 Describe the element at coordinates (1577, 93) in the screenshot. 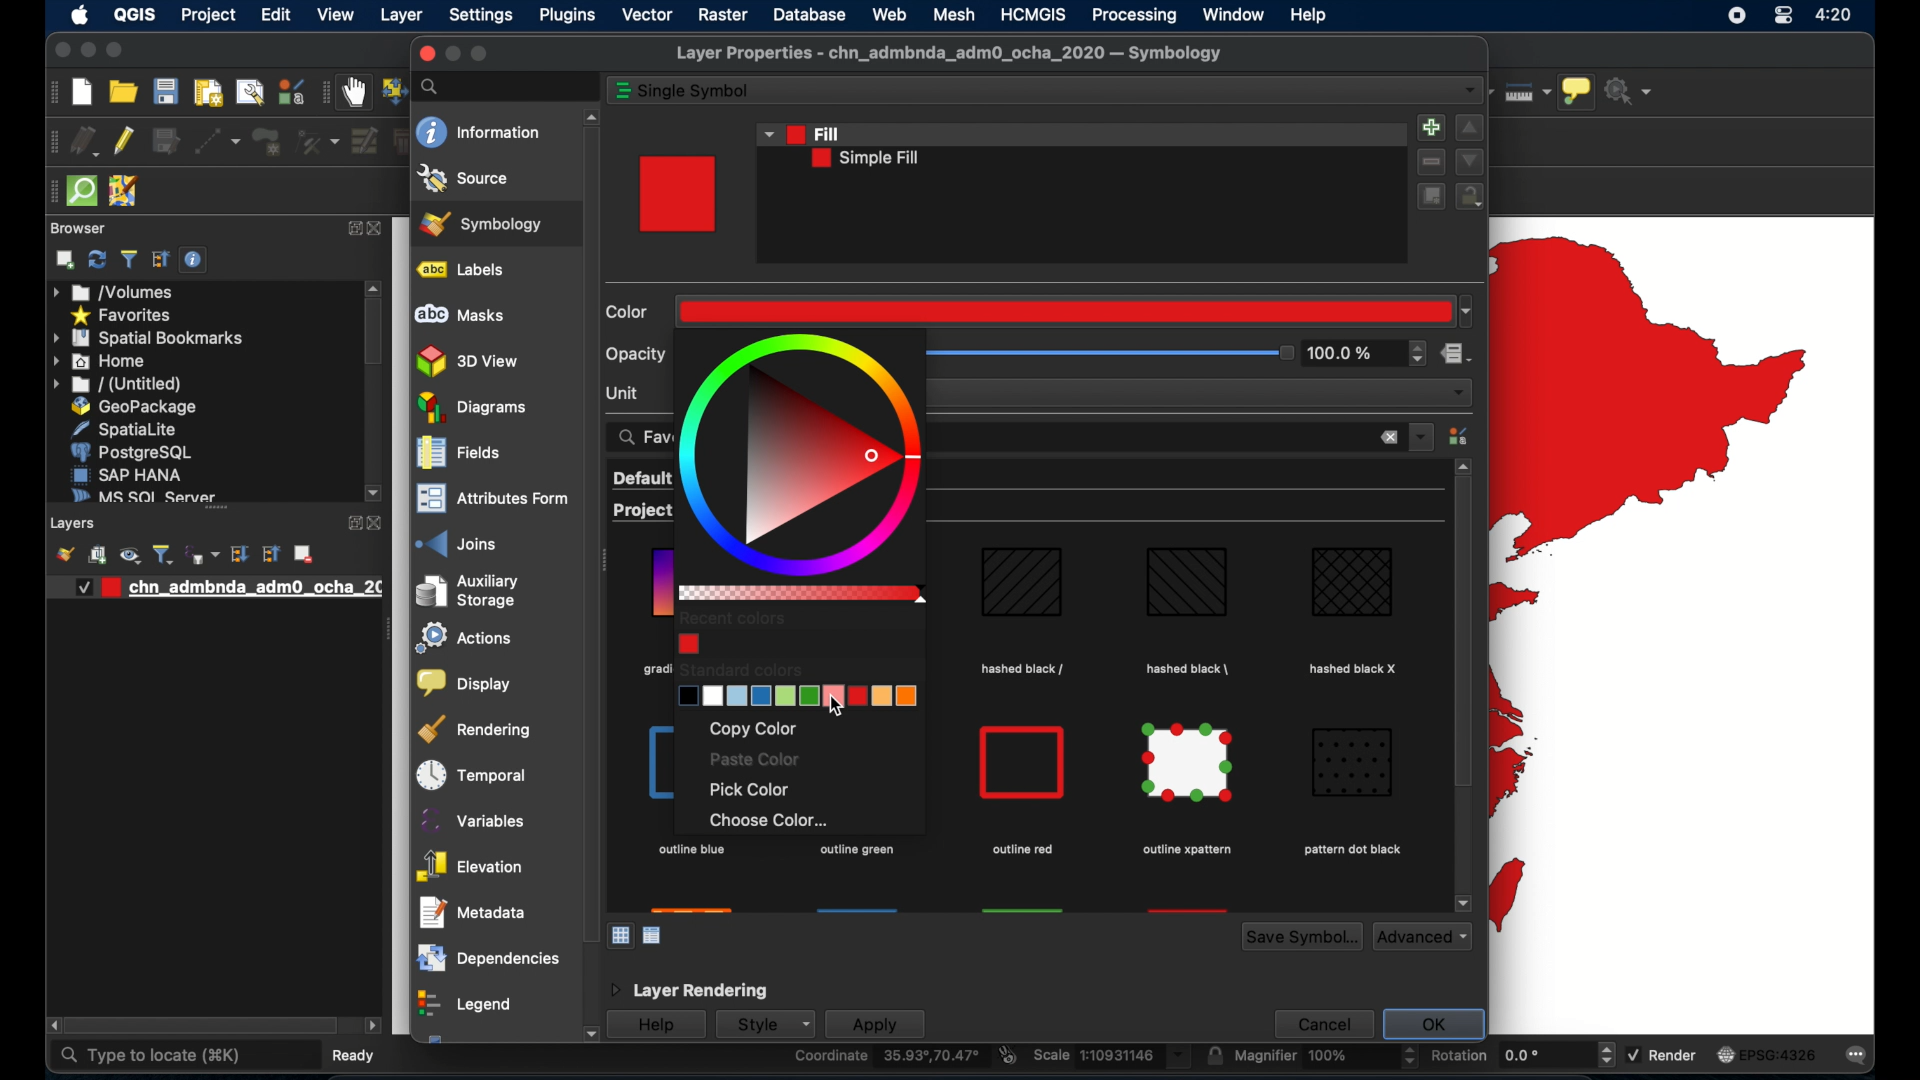

I see `show map tips` at that location.